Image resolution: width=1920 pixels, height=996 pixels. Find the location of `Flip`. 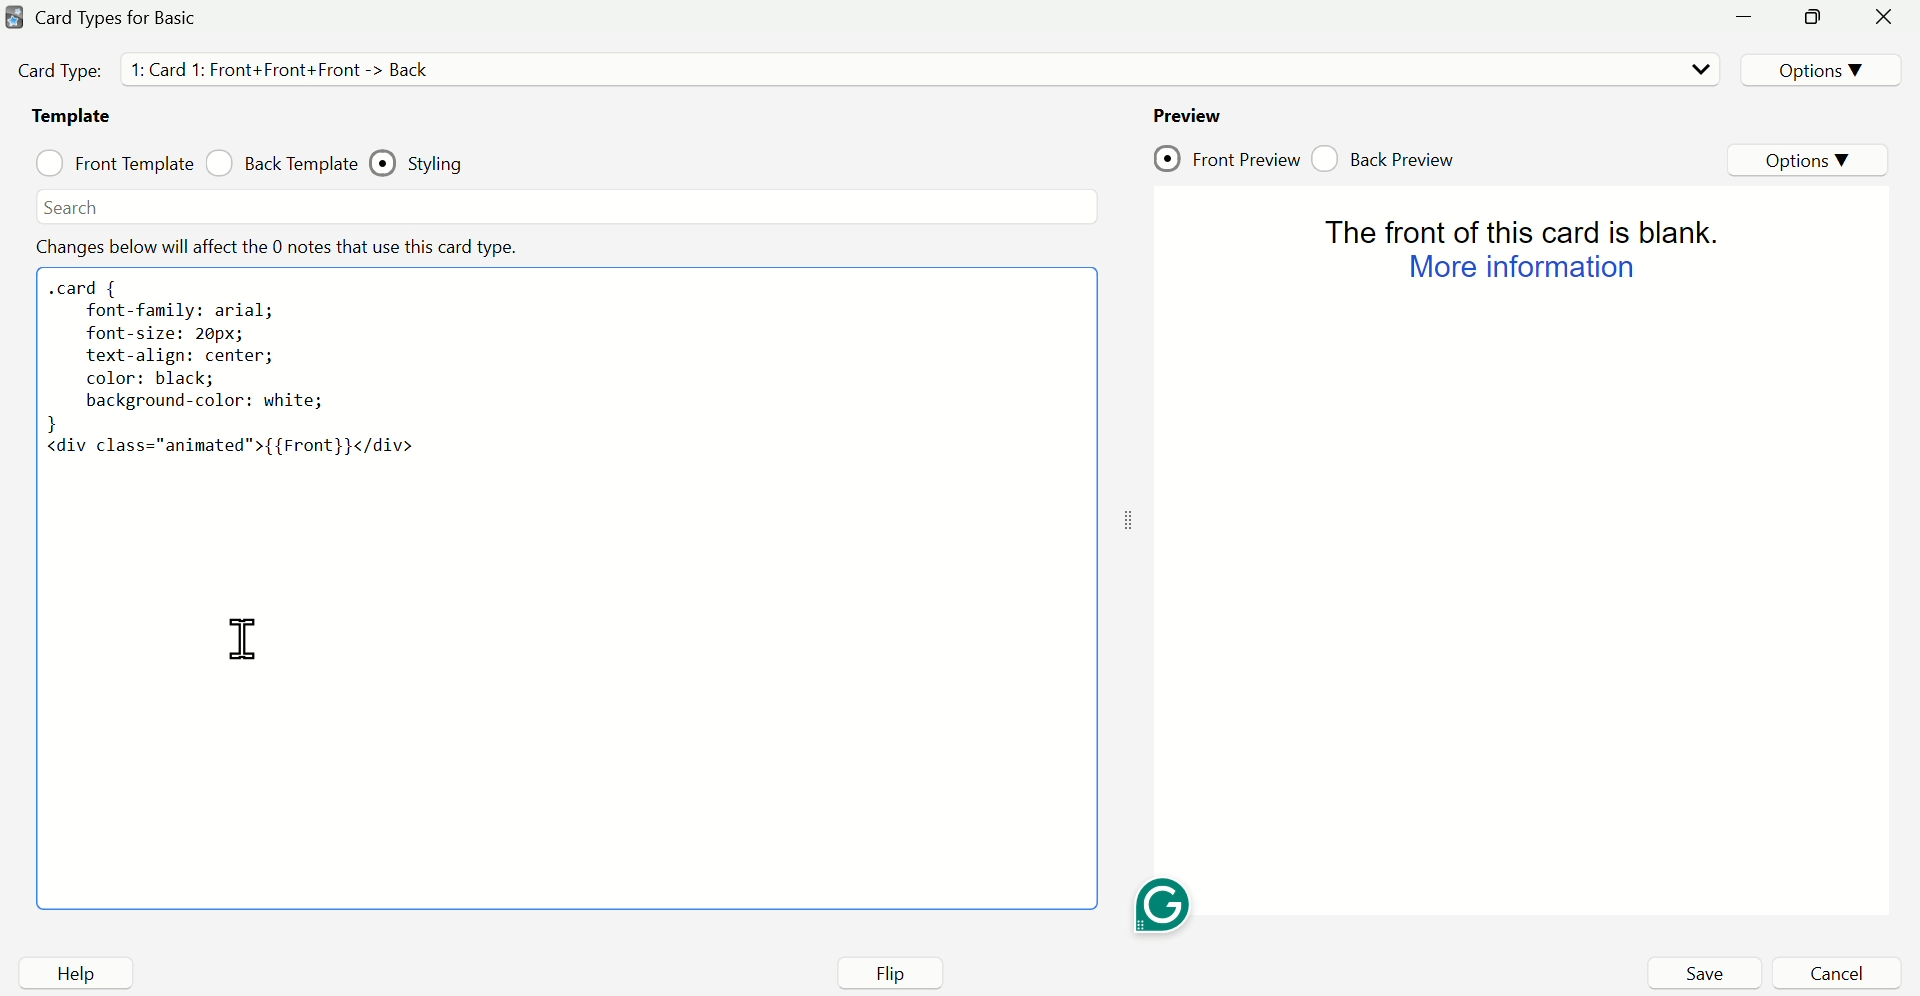

Flip is located at coordinates (895, 971).